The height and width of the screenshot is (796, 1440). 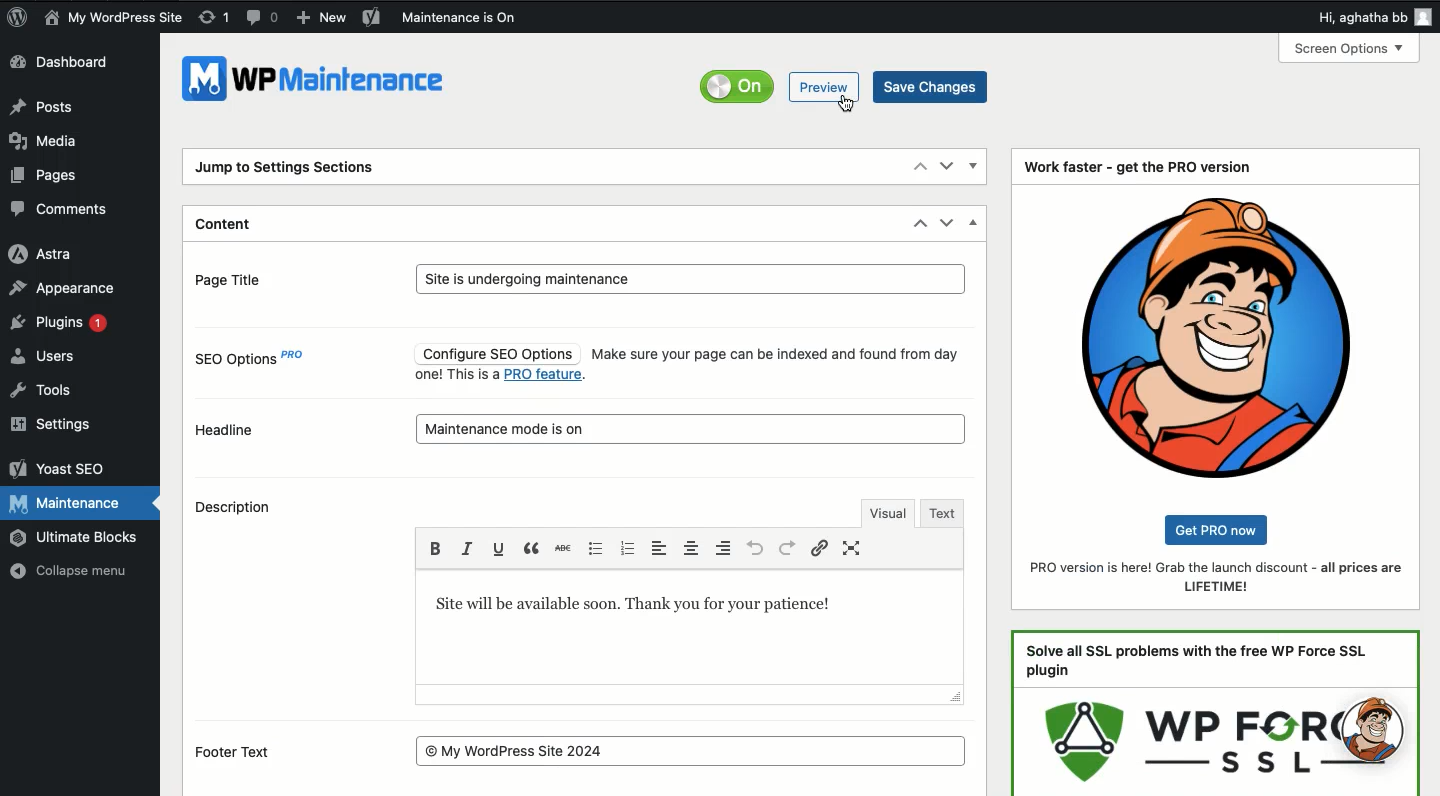 What do you see at coordinates (693, 427) in the screenshot?
I see `maintenance` at bounding box center [693, 427].